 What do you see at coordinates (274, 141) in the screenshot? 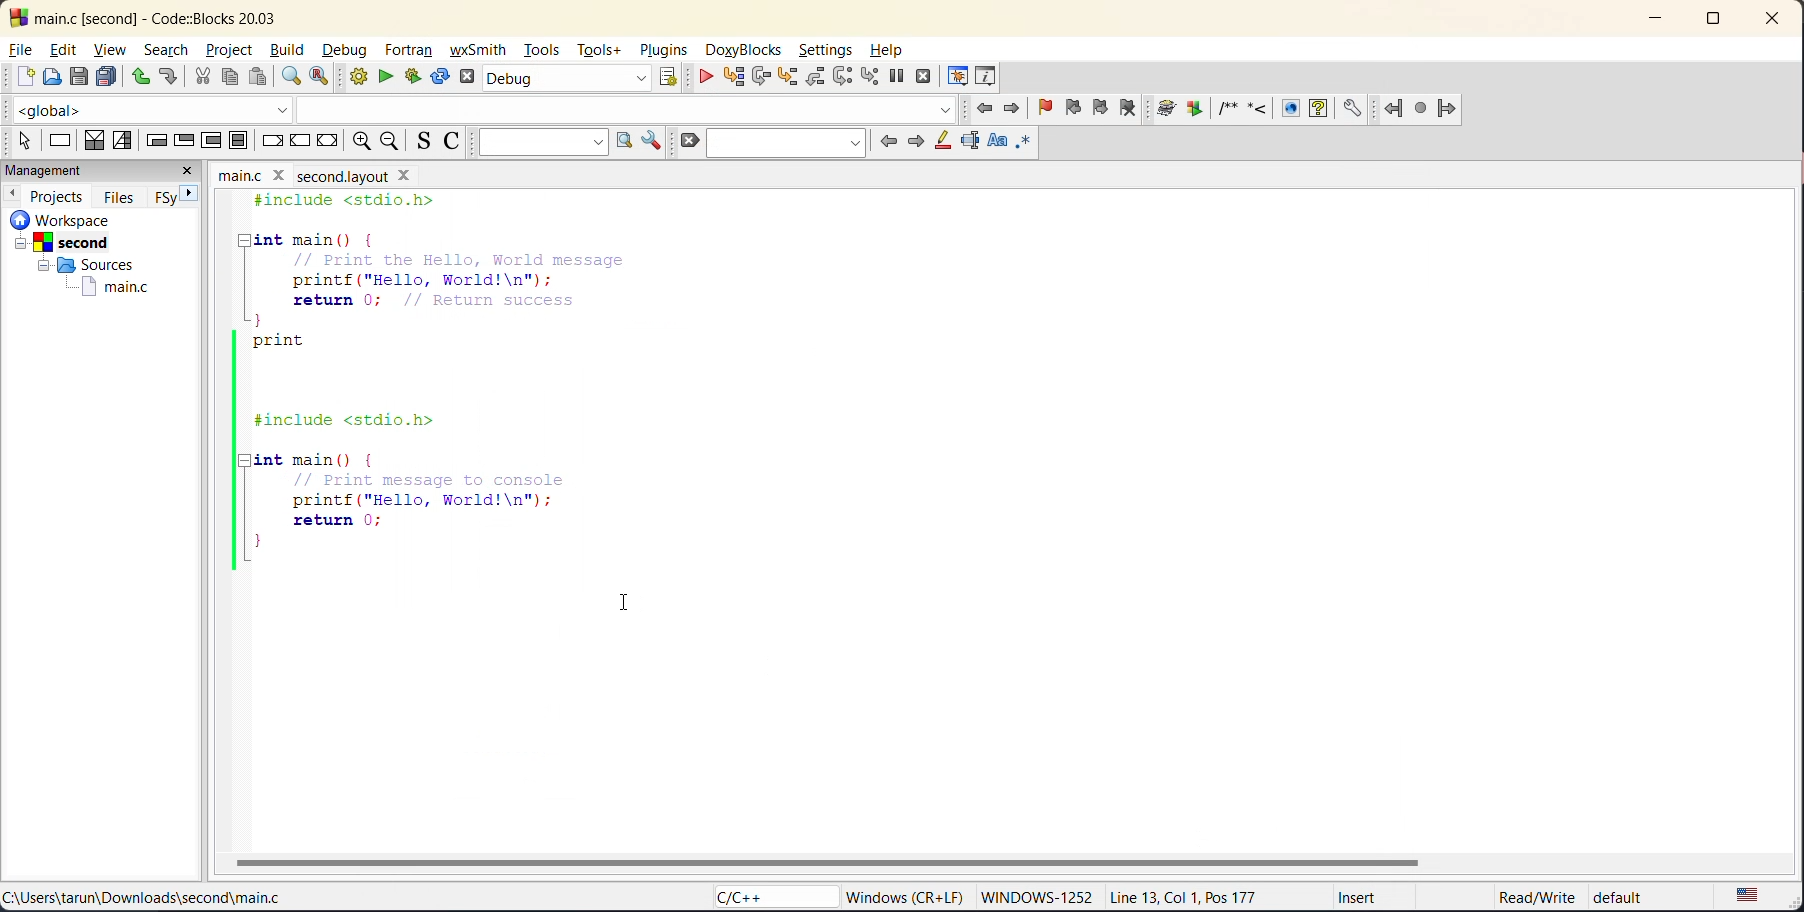
I see `break instruction` at bounding box center [274, 141].